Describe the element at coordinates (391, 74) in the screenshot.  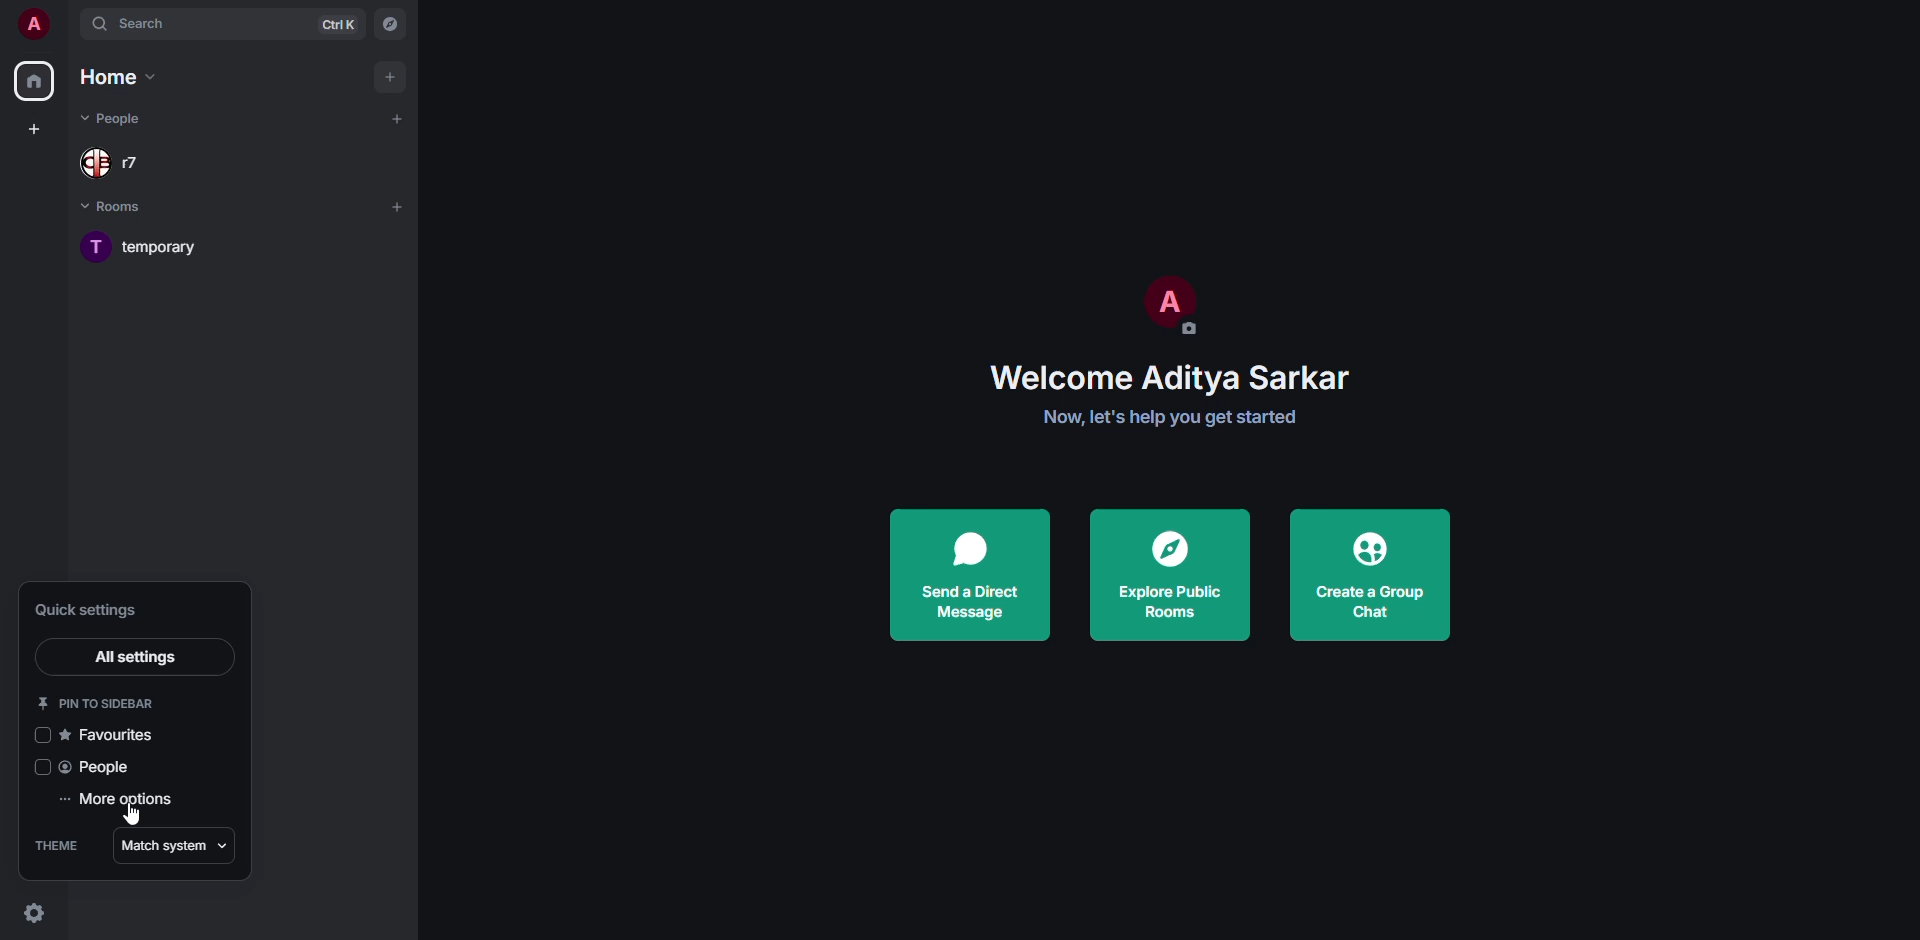
I see `add` at that location.